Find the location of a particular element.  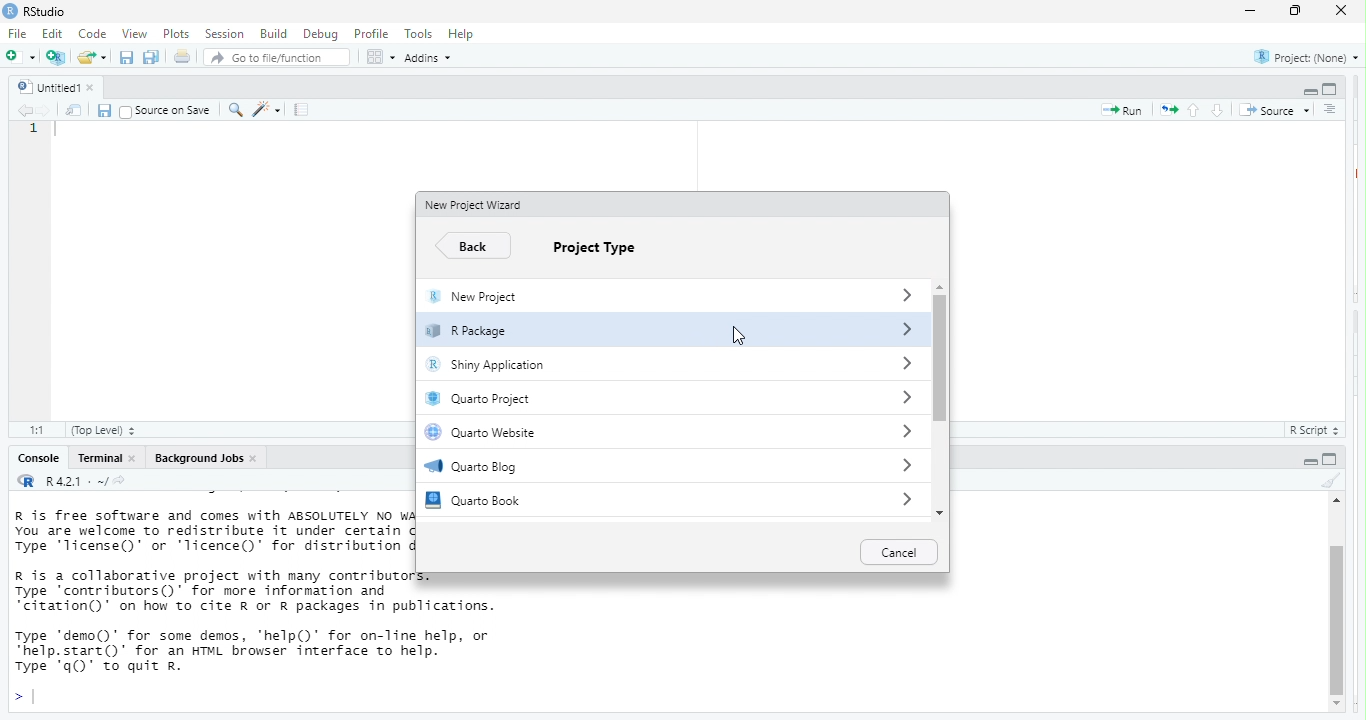

compile report is located at coordinates (304, 111).